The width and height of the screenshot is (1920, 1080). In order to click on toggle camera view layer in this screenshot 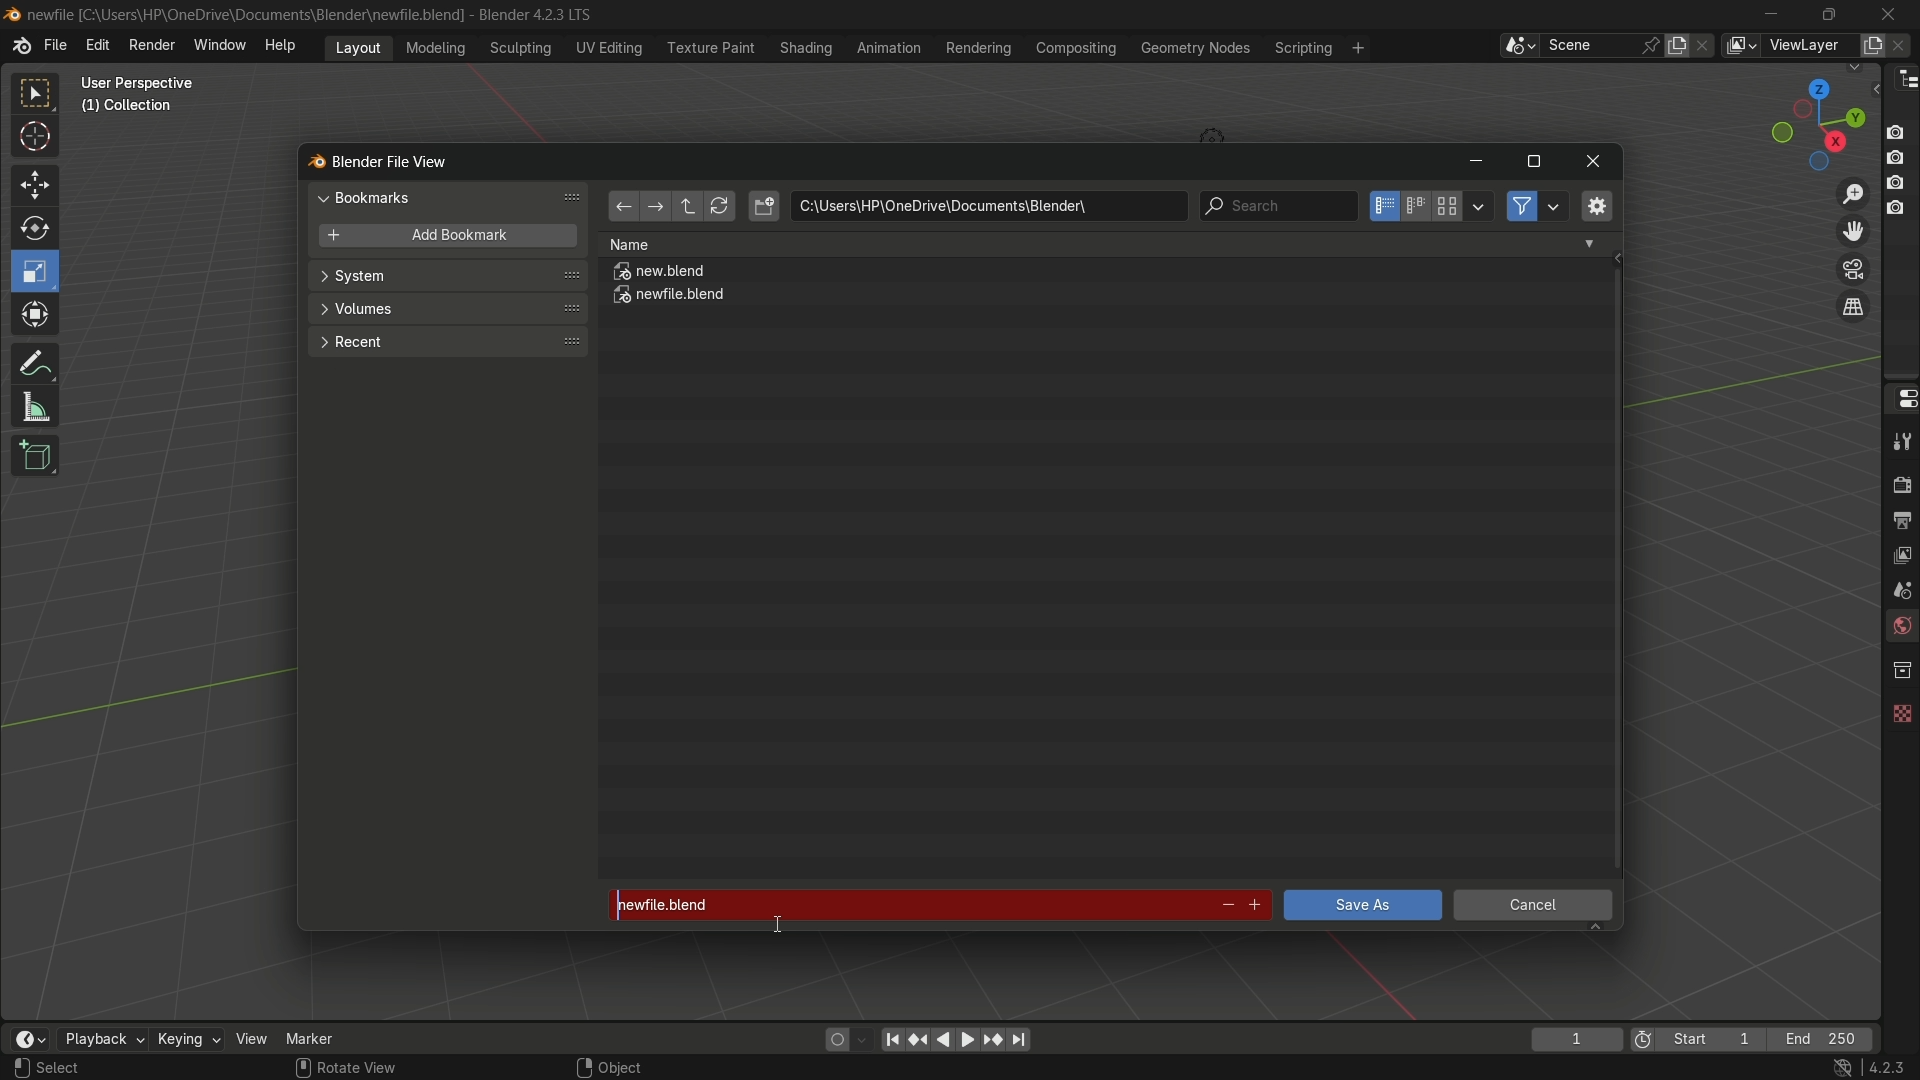, I will do `click(1853, 267)`.